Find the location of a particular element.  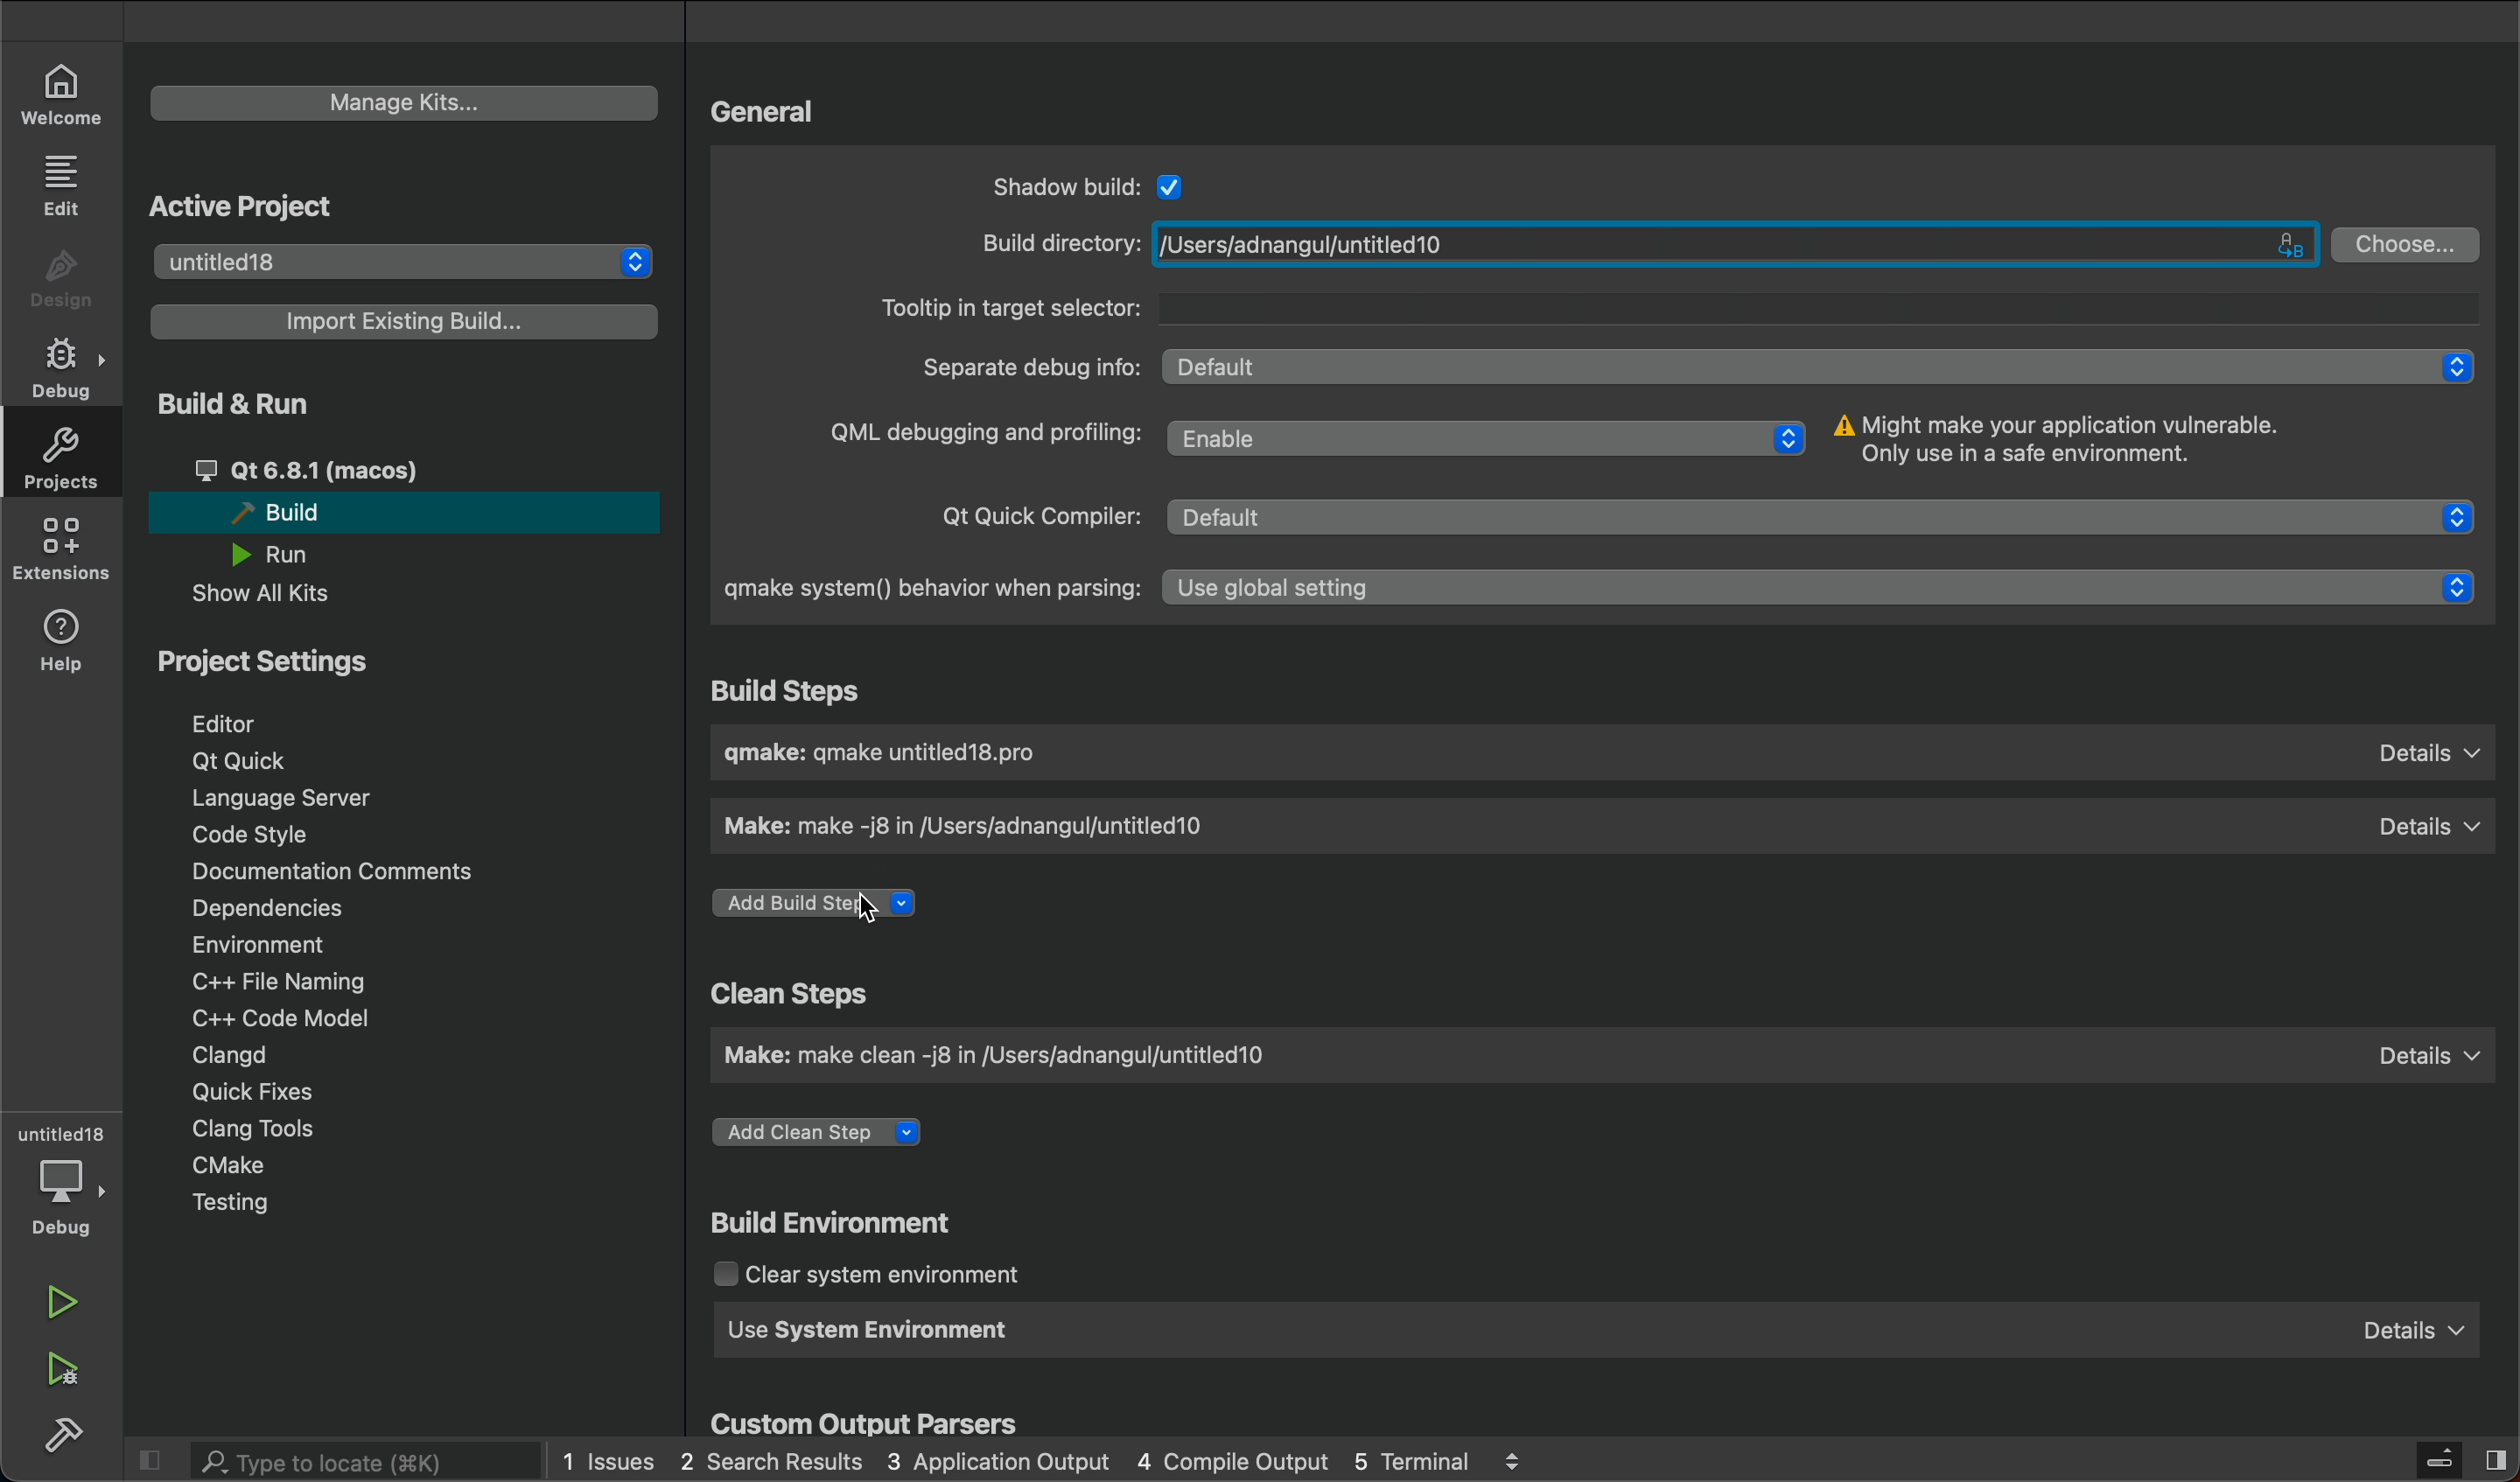

Build Steps is located at coordinates (794, 688).